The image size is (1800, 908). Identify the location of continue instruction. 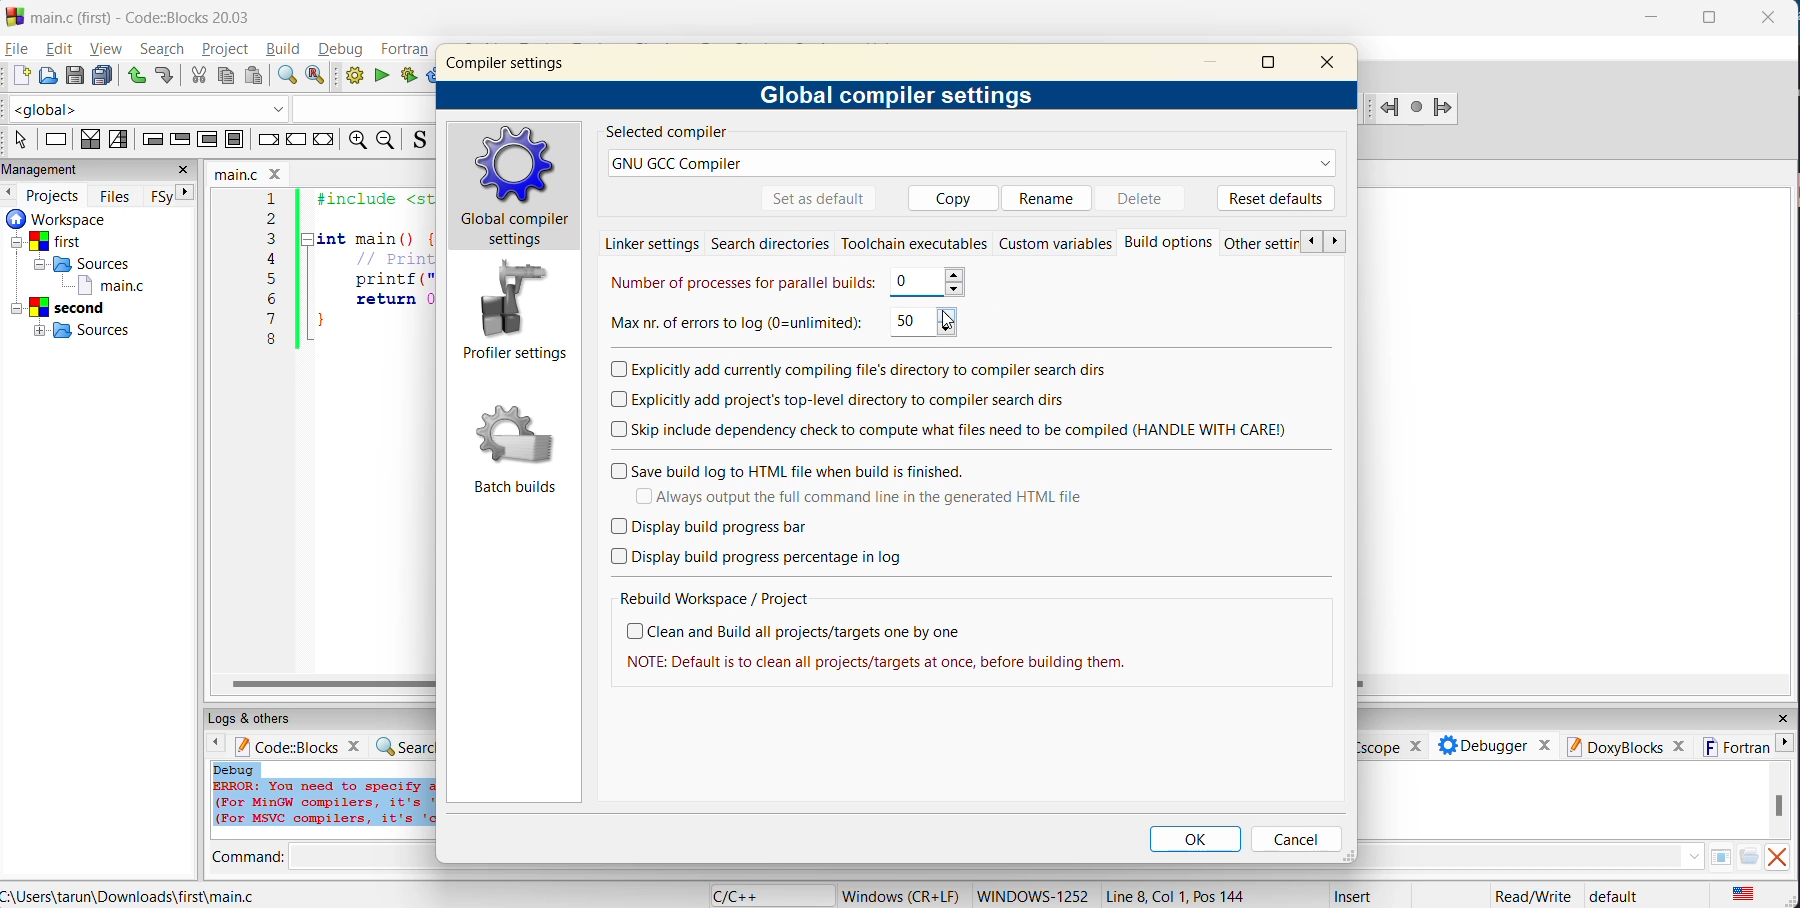
(294, 140).